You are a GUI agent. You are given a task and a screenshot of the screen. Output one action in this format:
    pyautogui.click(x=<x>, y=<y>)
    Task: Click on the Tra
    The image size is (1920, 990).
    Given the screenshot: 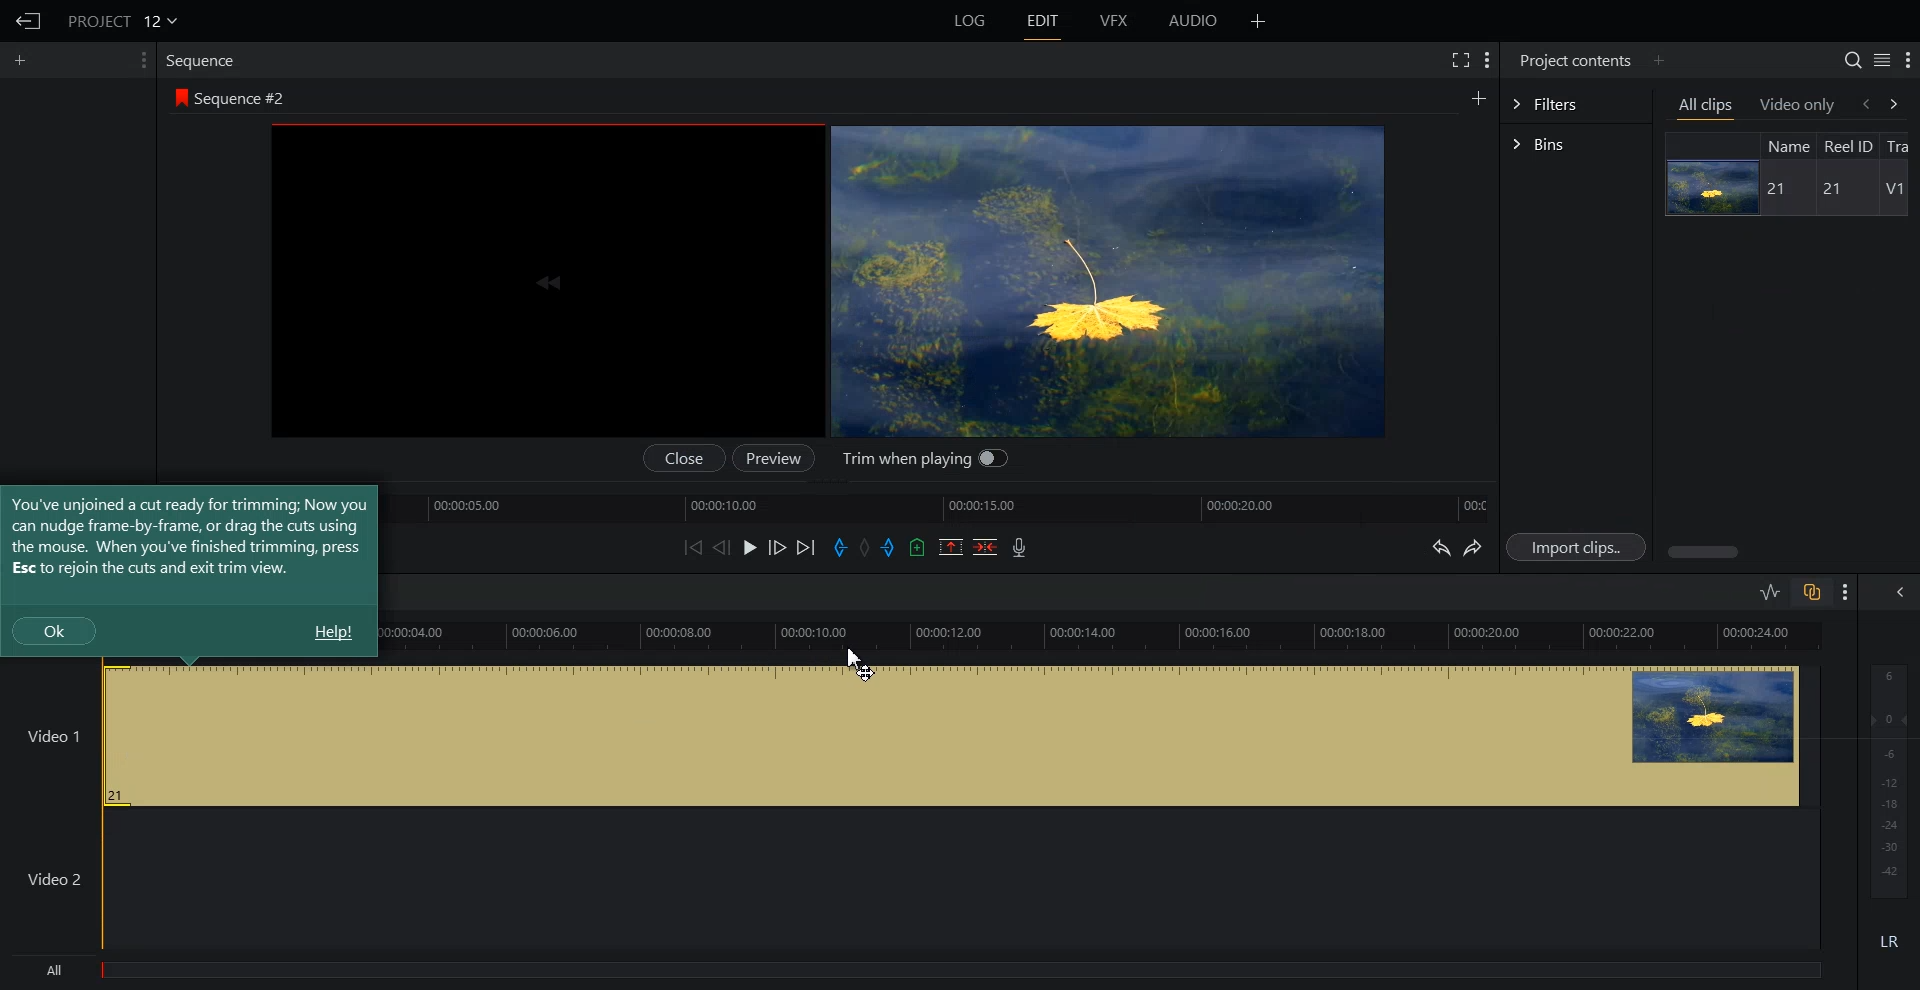 What is the action you would take?
    pyautogui.click(x=1902, y=144)
    